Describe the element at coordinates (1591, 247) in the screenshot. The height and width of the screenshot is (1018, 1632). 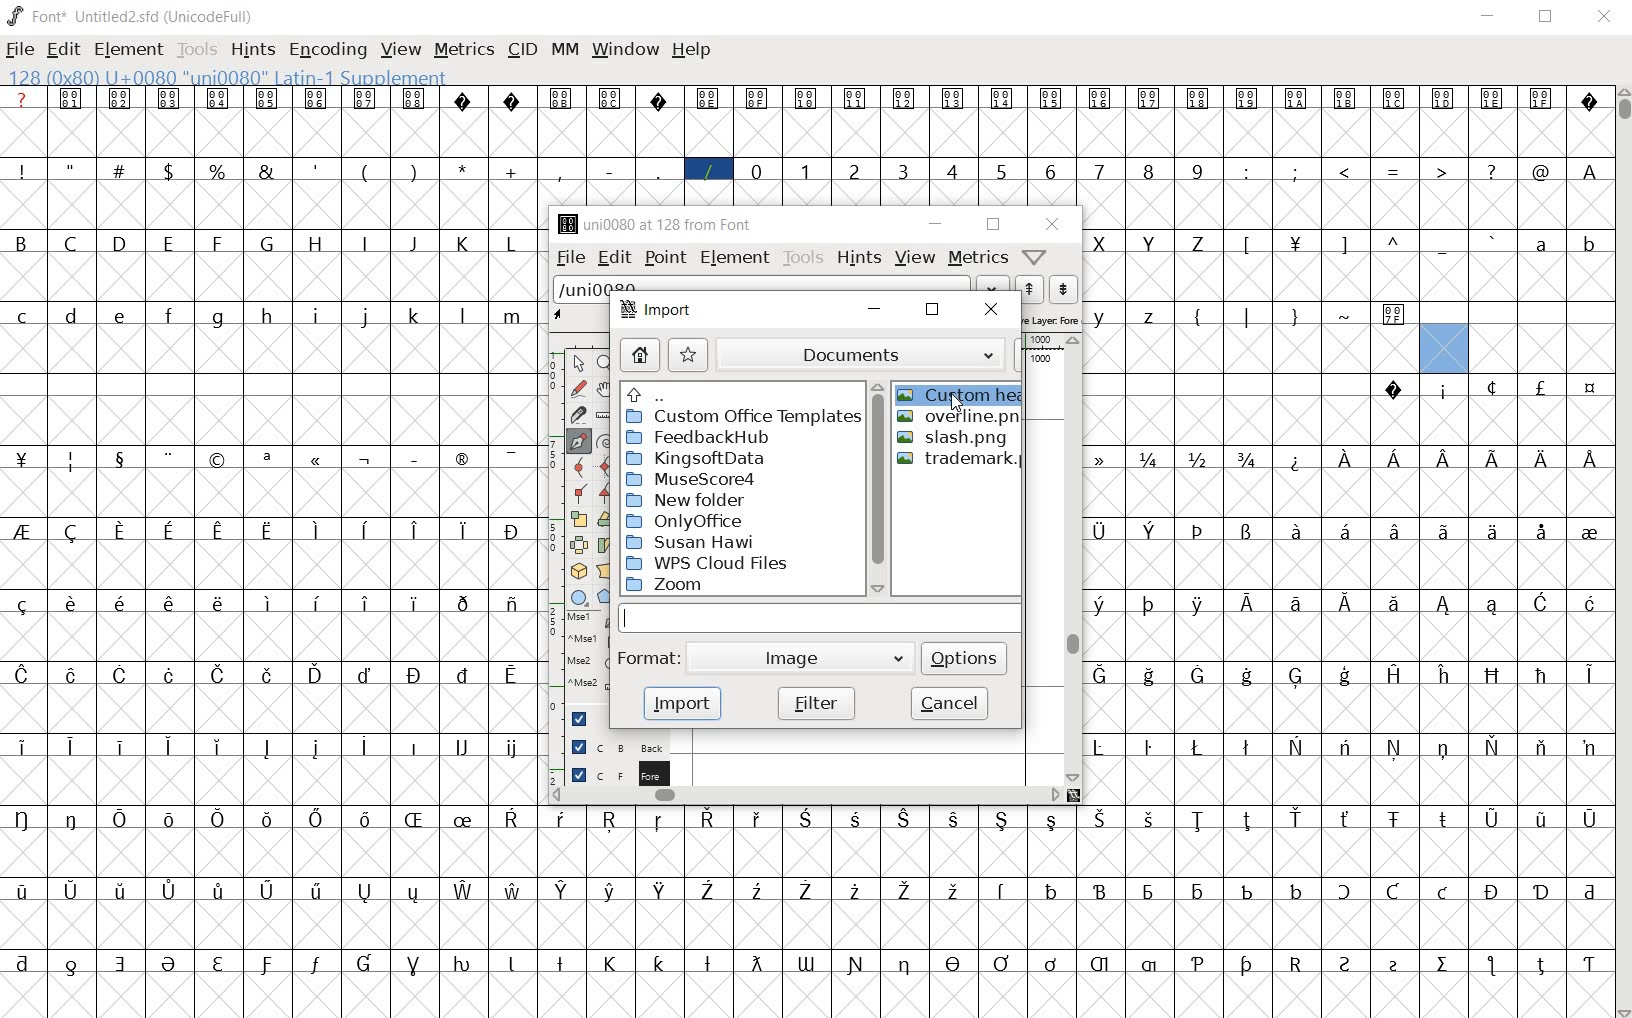
I see `glyph` at that location.